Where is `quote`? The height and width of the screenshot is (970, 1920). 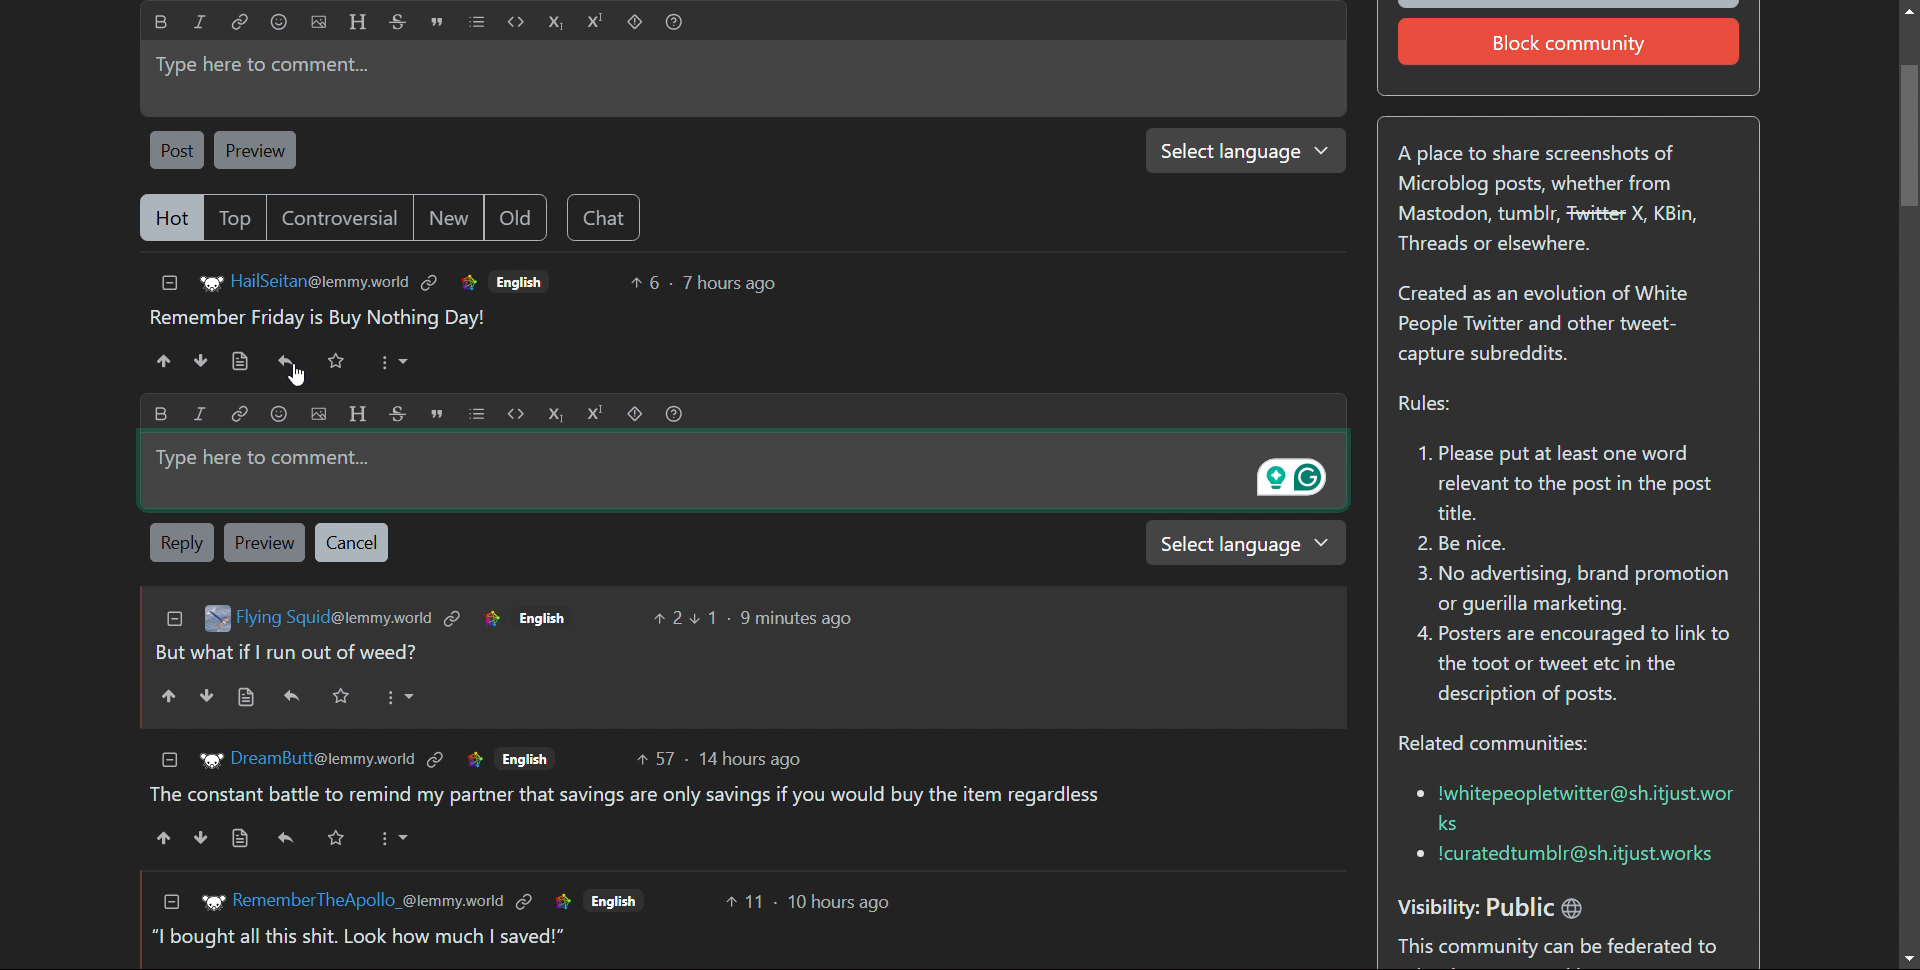
quote is located at coordinates (436, 22).